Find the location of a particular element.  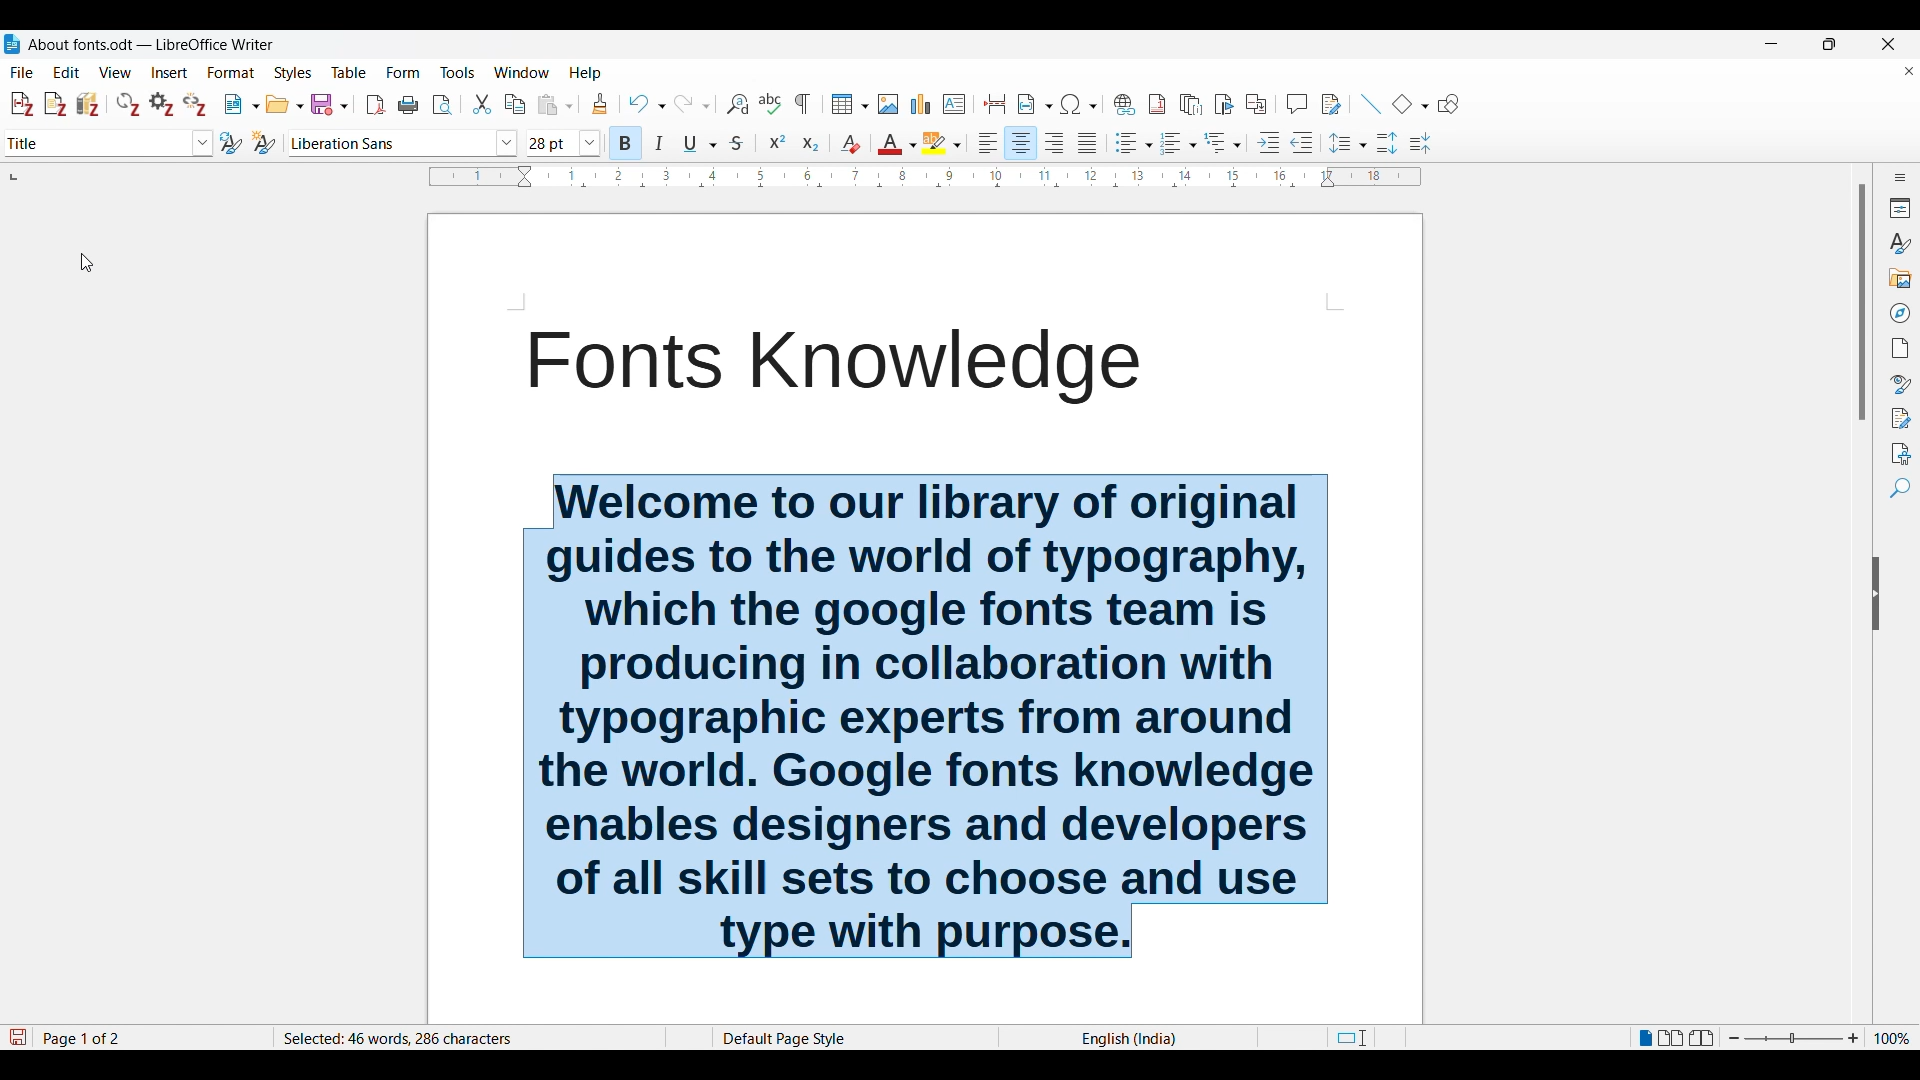

Page cut is located at coordinates (1368, 1036).